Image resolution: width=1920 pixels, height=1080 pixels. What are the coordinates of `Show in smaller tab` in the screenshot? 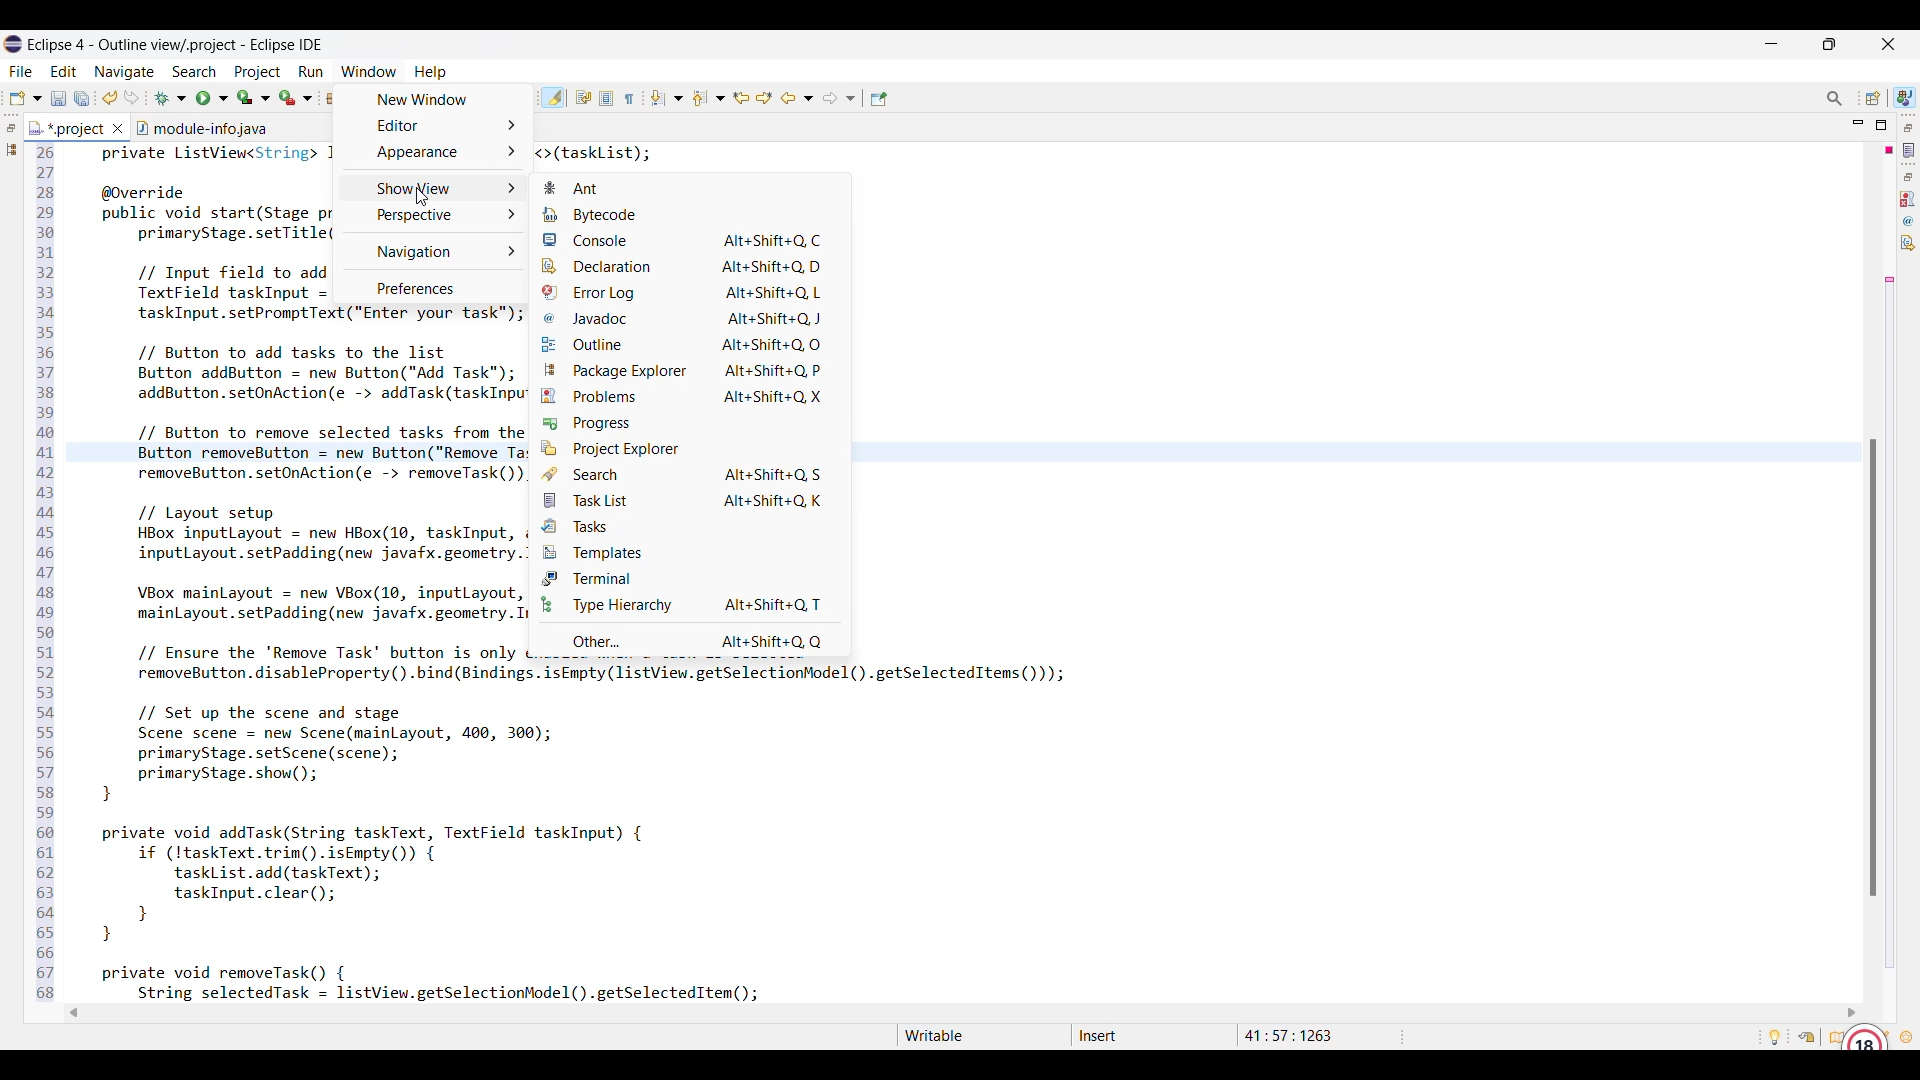 It's located at (1829, 44).